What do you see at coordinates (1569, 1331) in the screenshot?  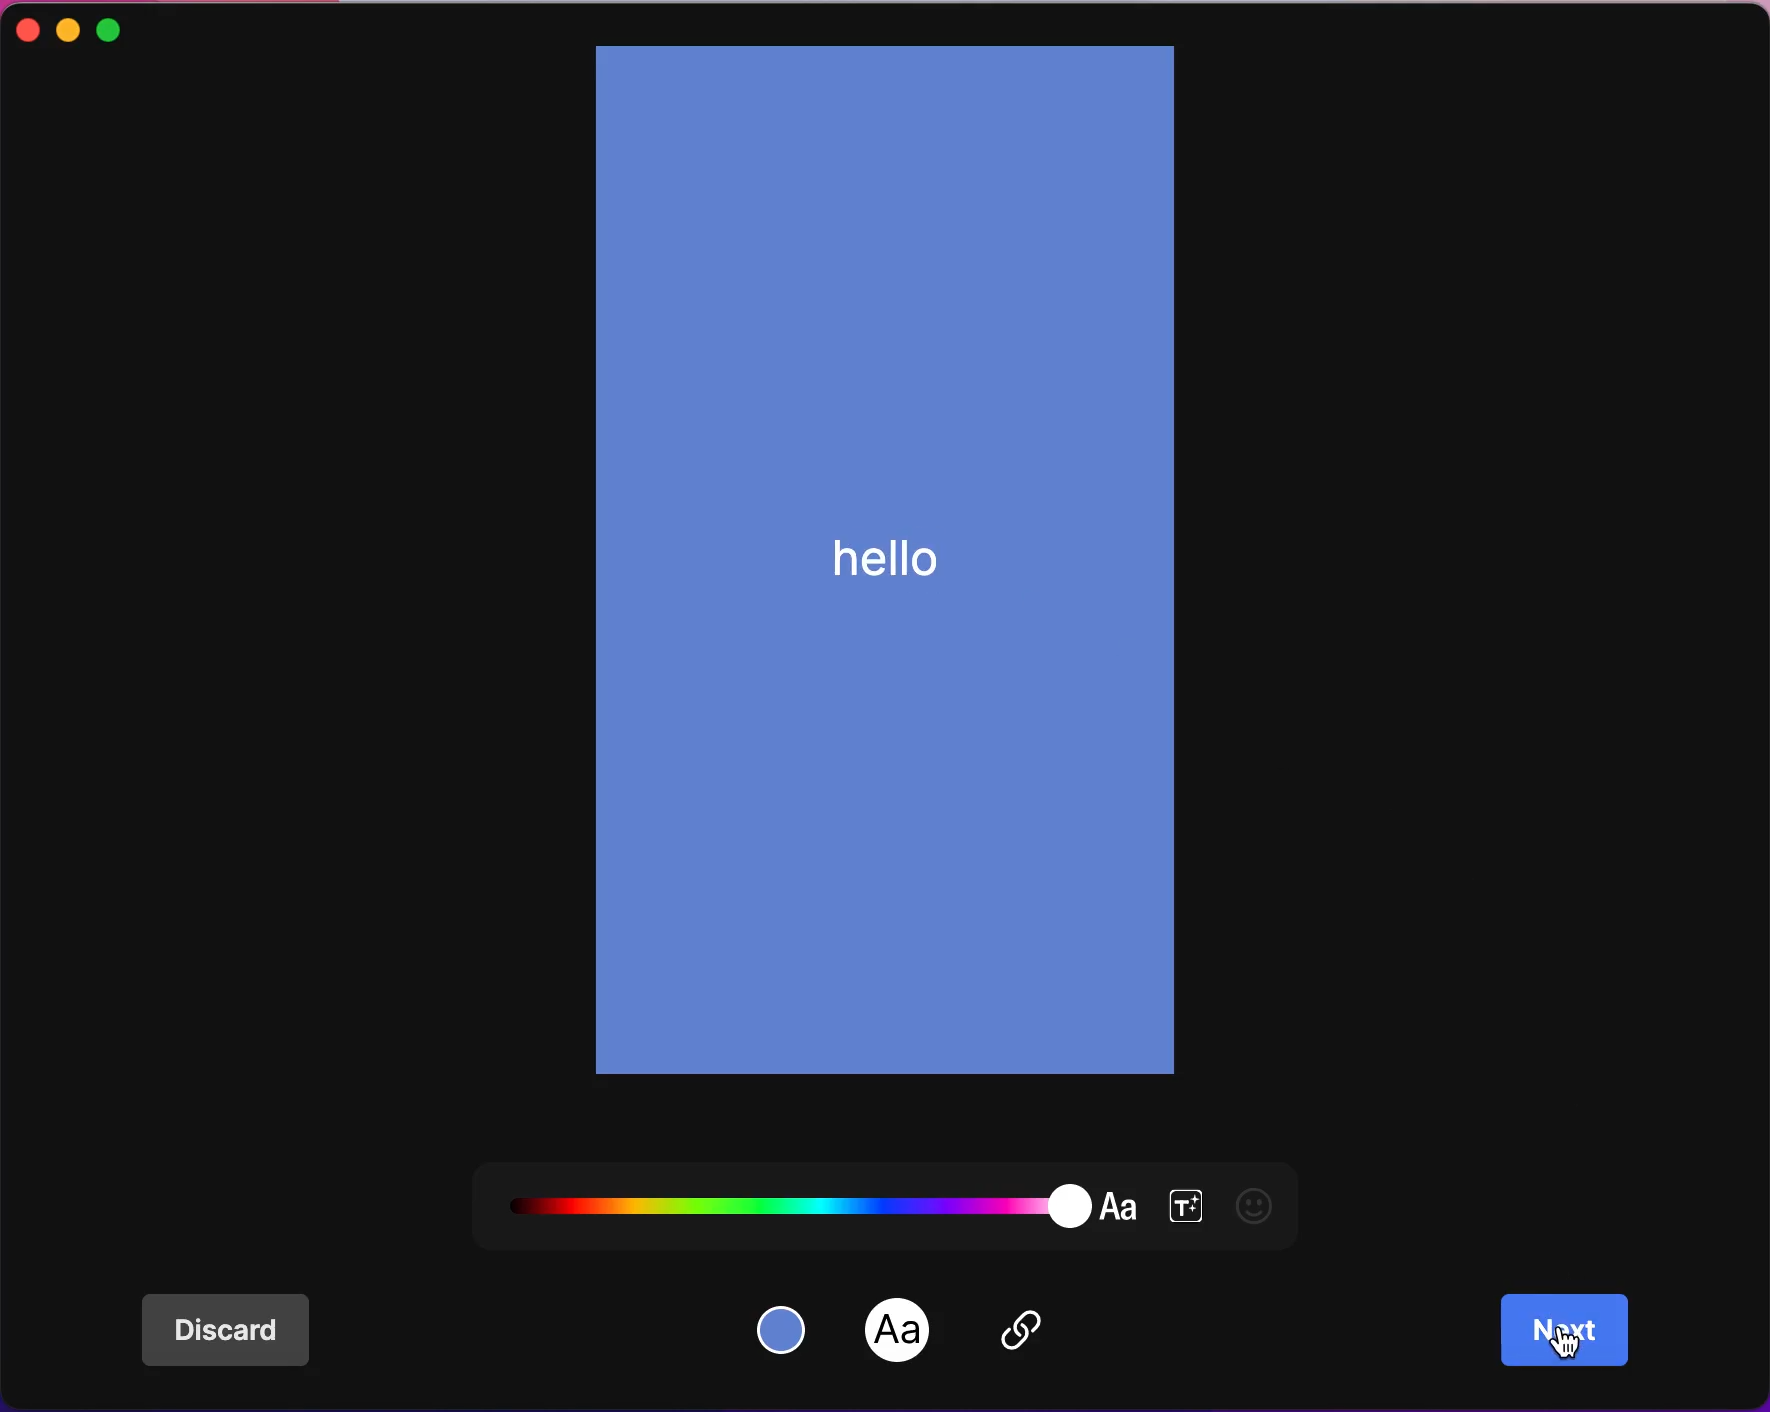 I see `next` at bounding box center [1569, 1331].